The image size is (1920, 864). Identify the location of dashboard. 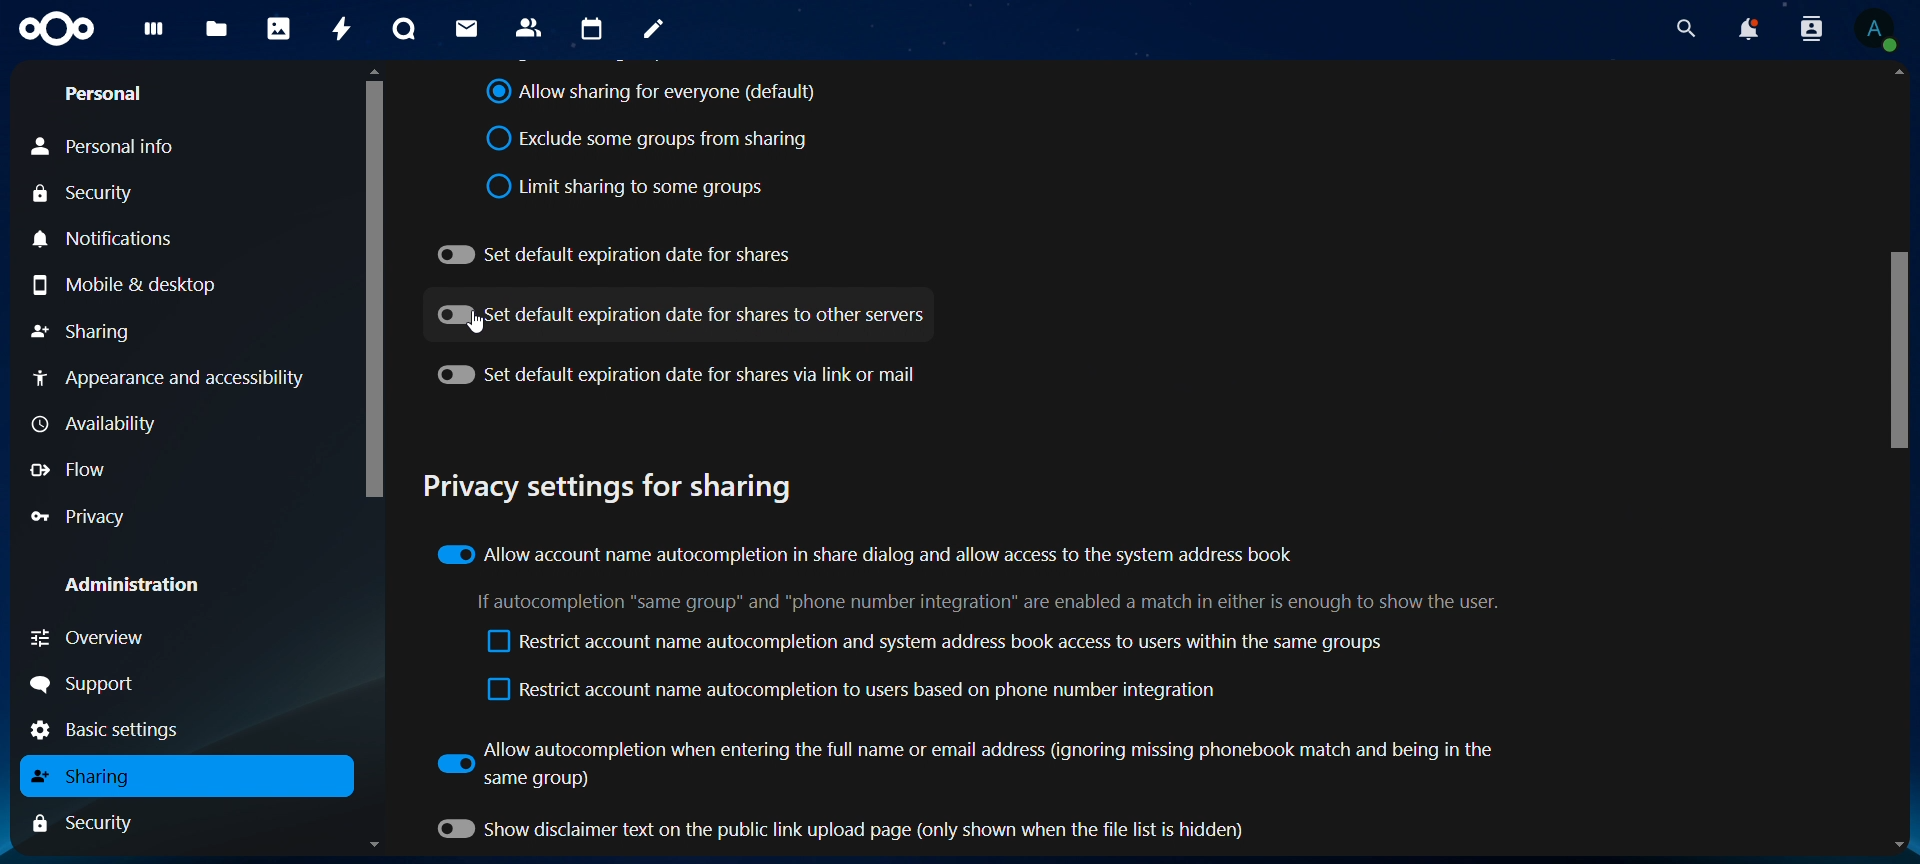
(151, 35).